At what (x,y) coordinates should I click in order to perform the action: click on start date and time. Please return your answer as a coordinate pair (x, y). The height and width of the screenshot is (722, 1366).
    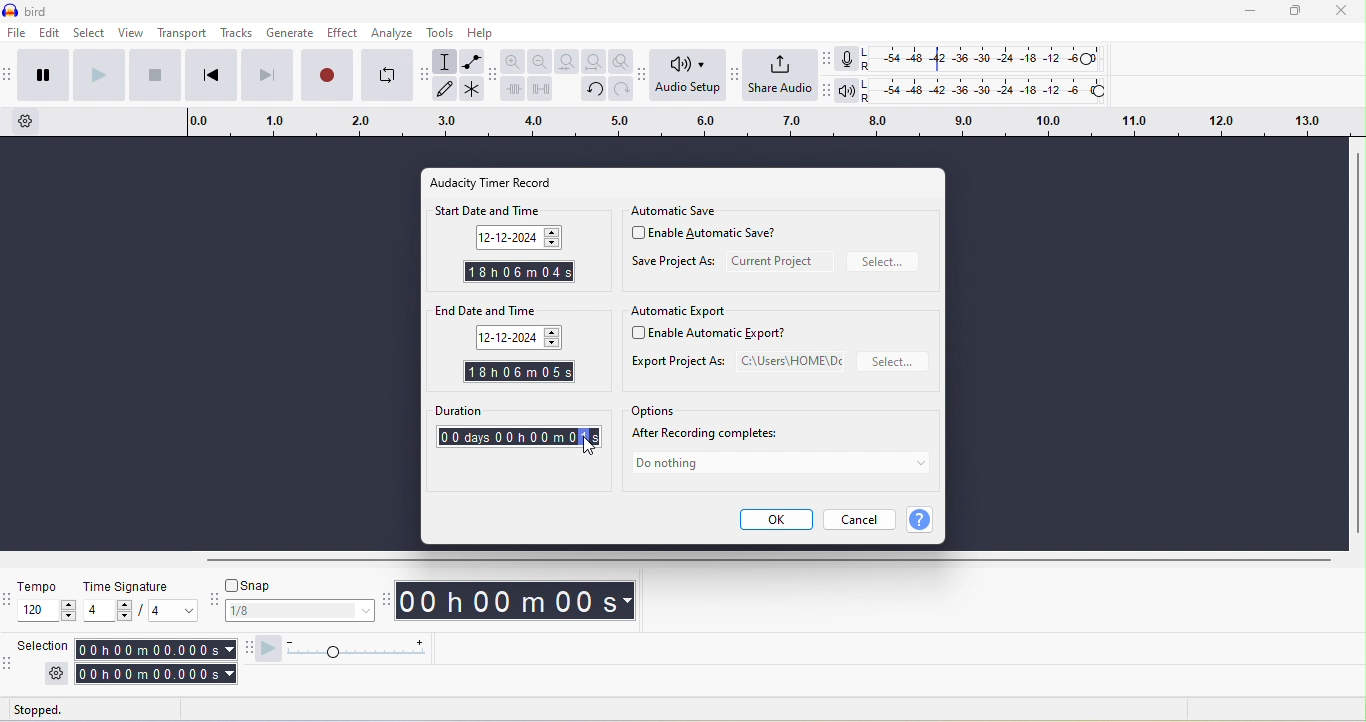
    Looking at the image, I should click on (514, 213).